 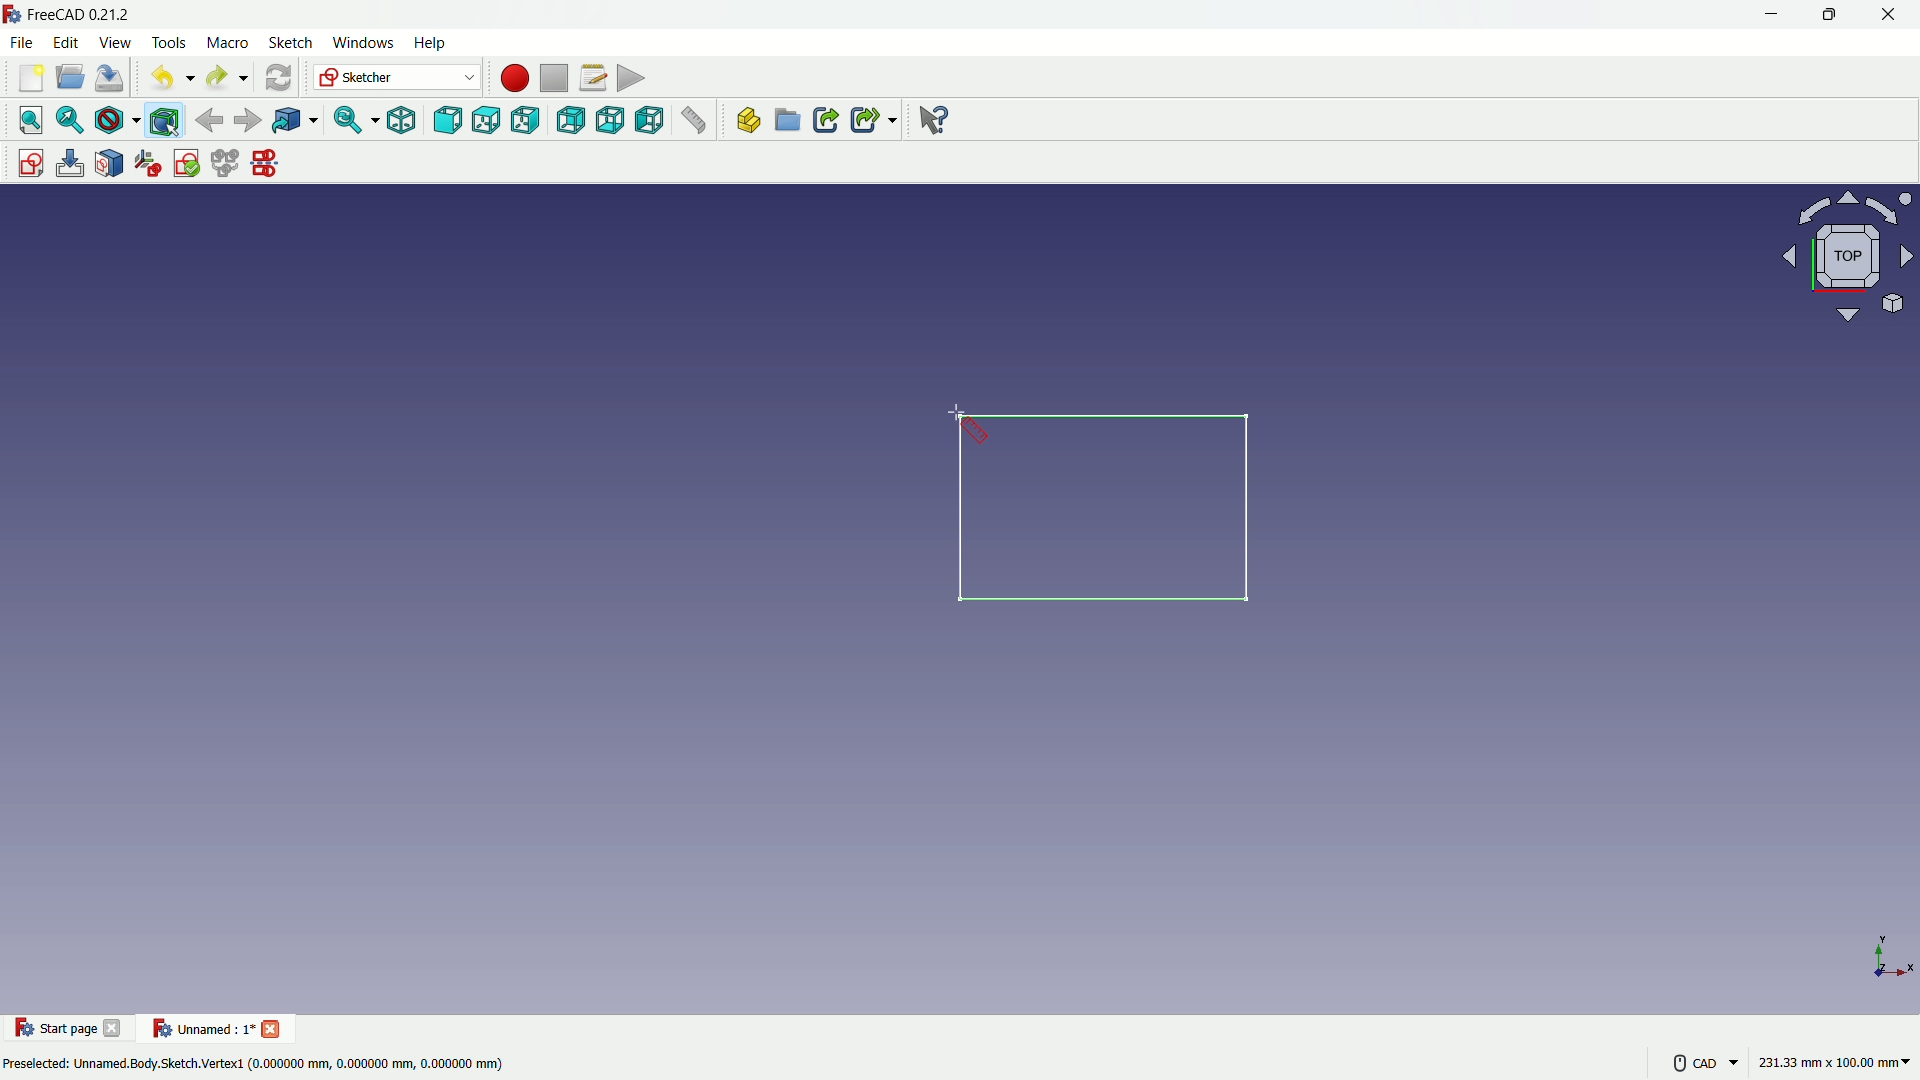 What do you see at coordinates (587, 79) in the screenshot?
I see `macro settings` at bounding box center [587, 79].